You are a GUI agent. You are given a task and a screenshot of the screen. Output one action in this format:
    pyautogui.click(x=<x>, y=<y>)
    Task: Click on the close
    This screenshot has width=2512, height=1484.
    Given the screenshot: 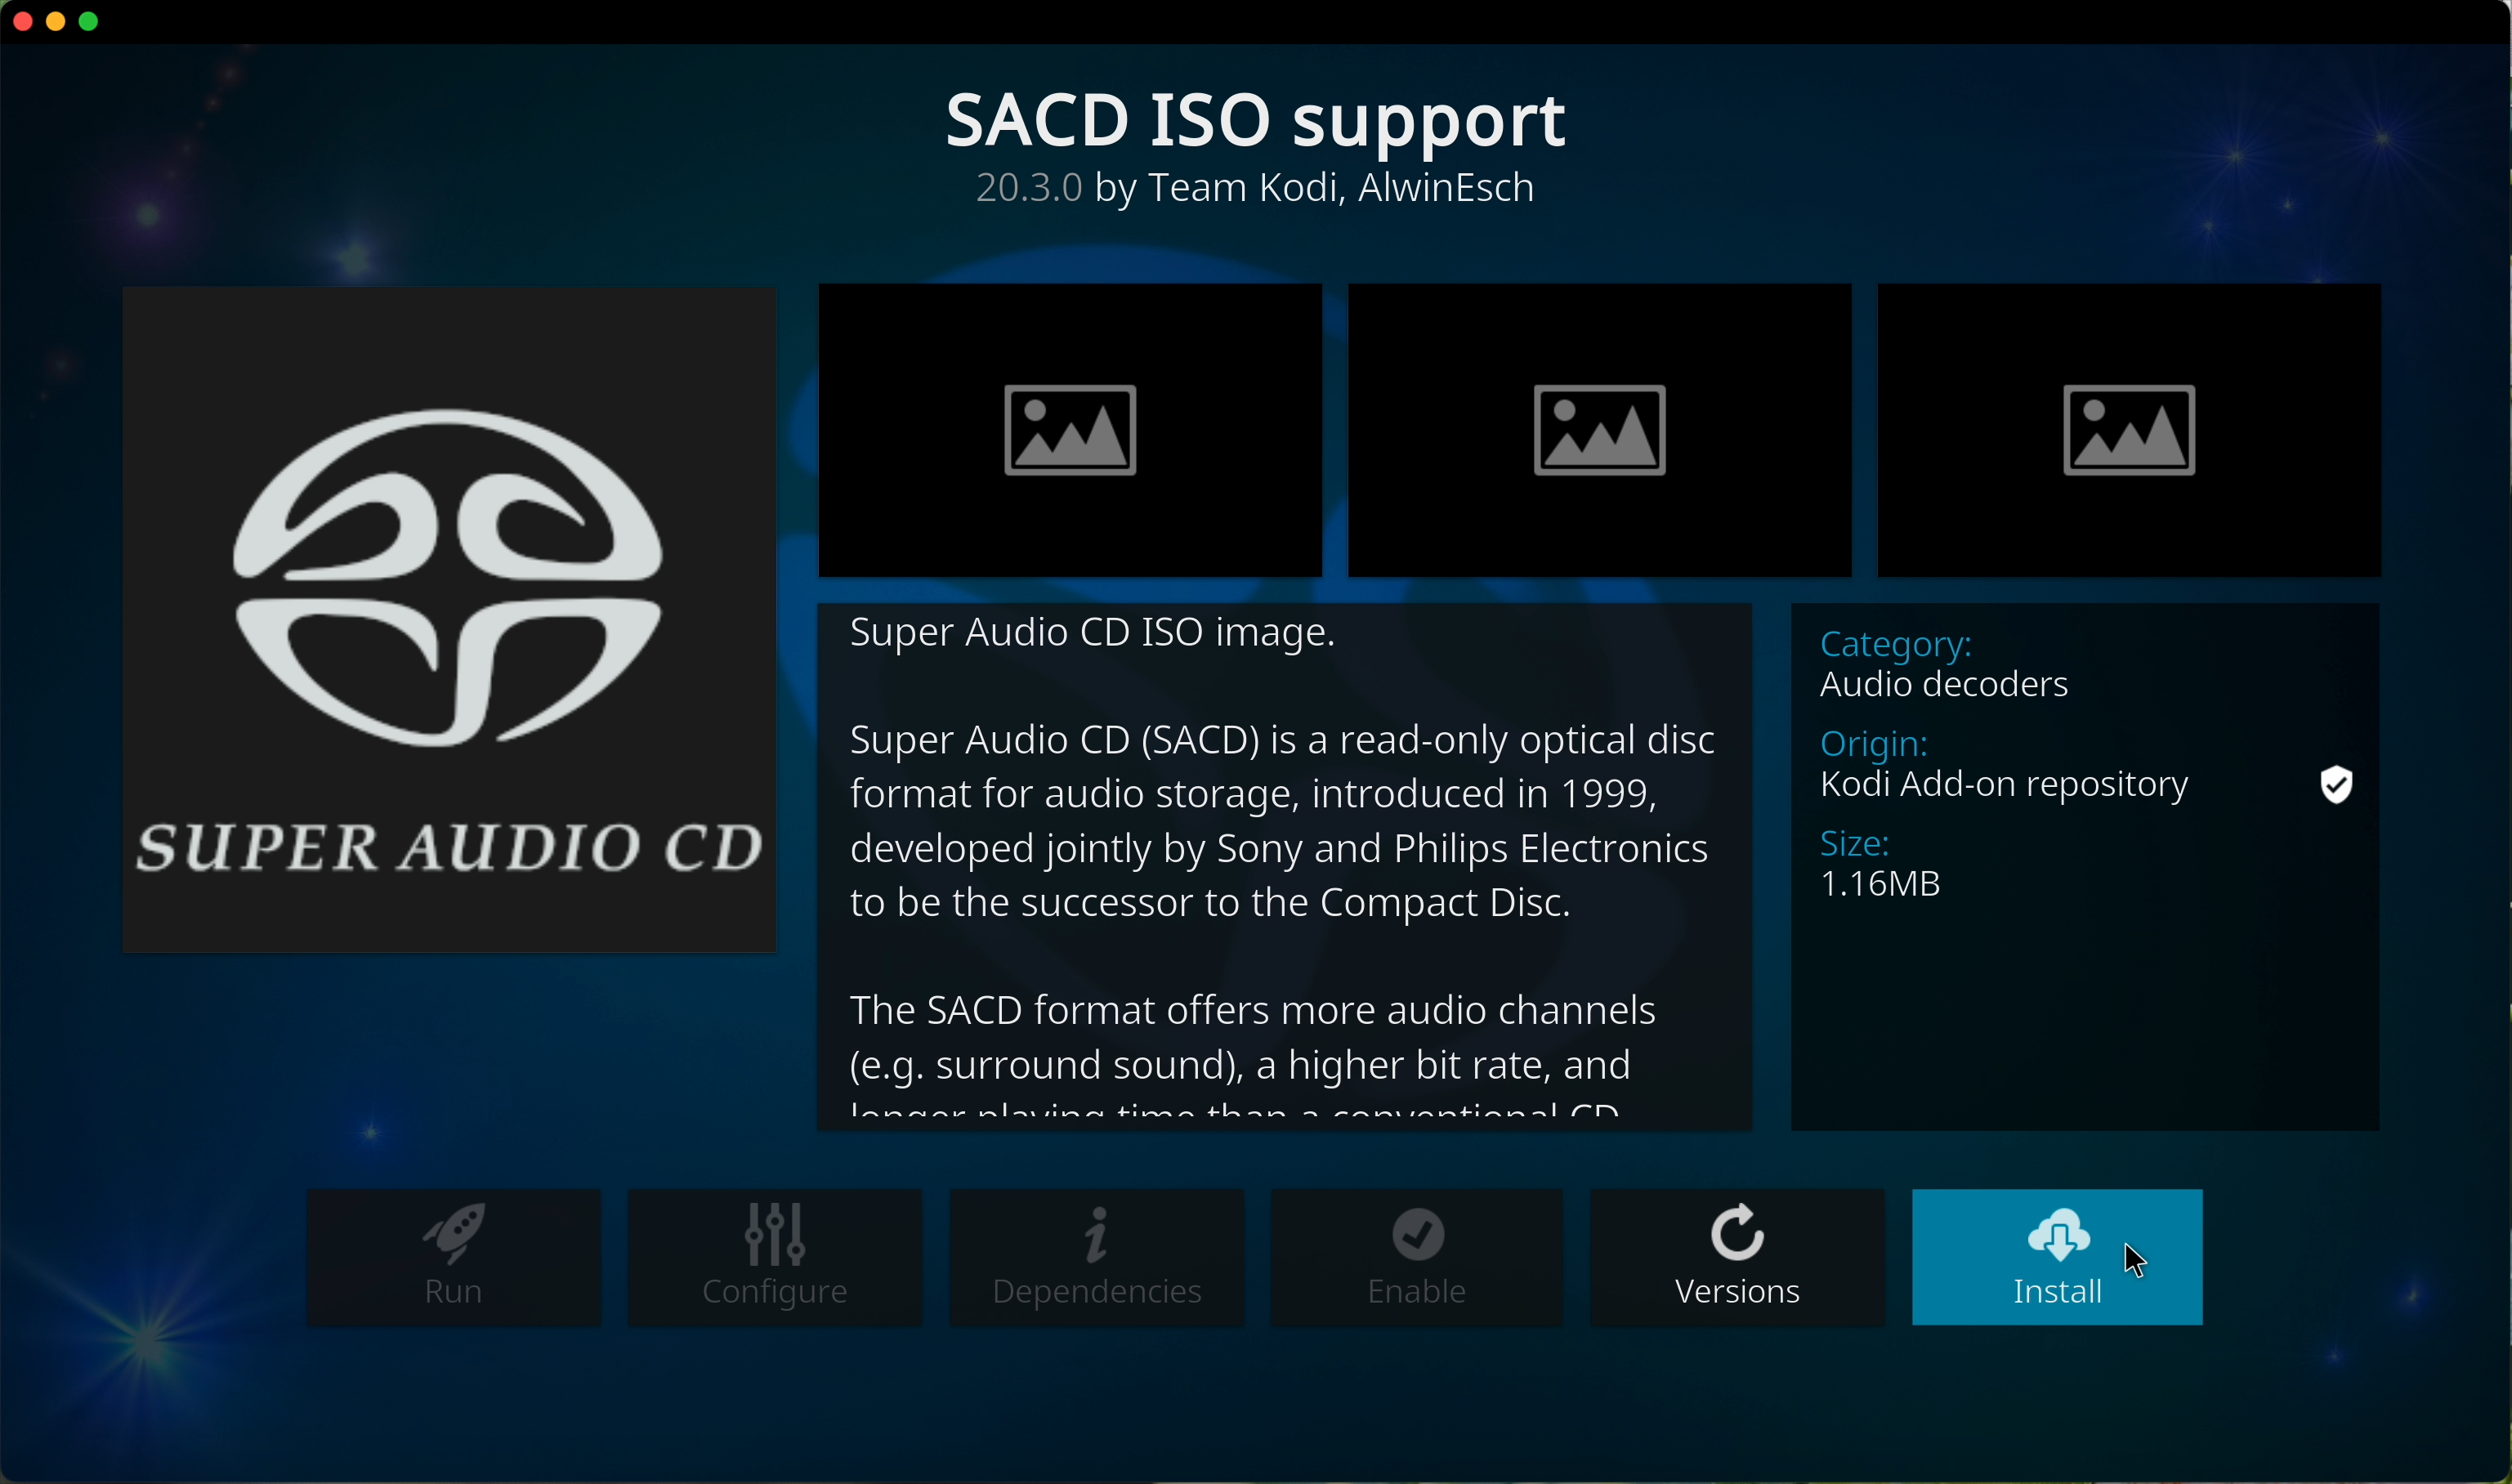 What is the action you would take?
    pyautogui.click(x=17, y=22)
    